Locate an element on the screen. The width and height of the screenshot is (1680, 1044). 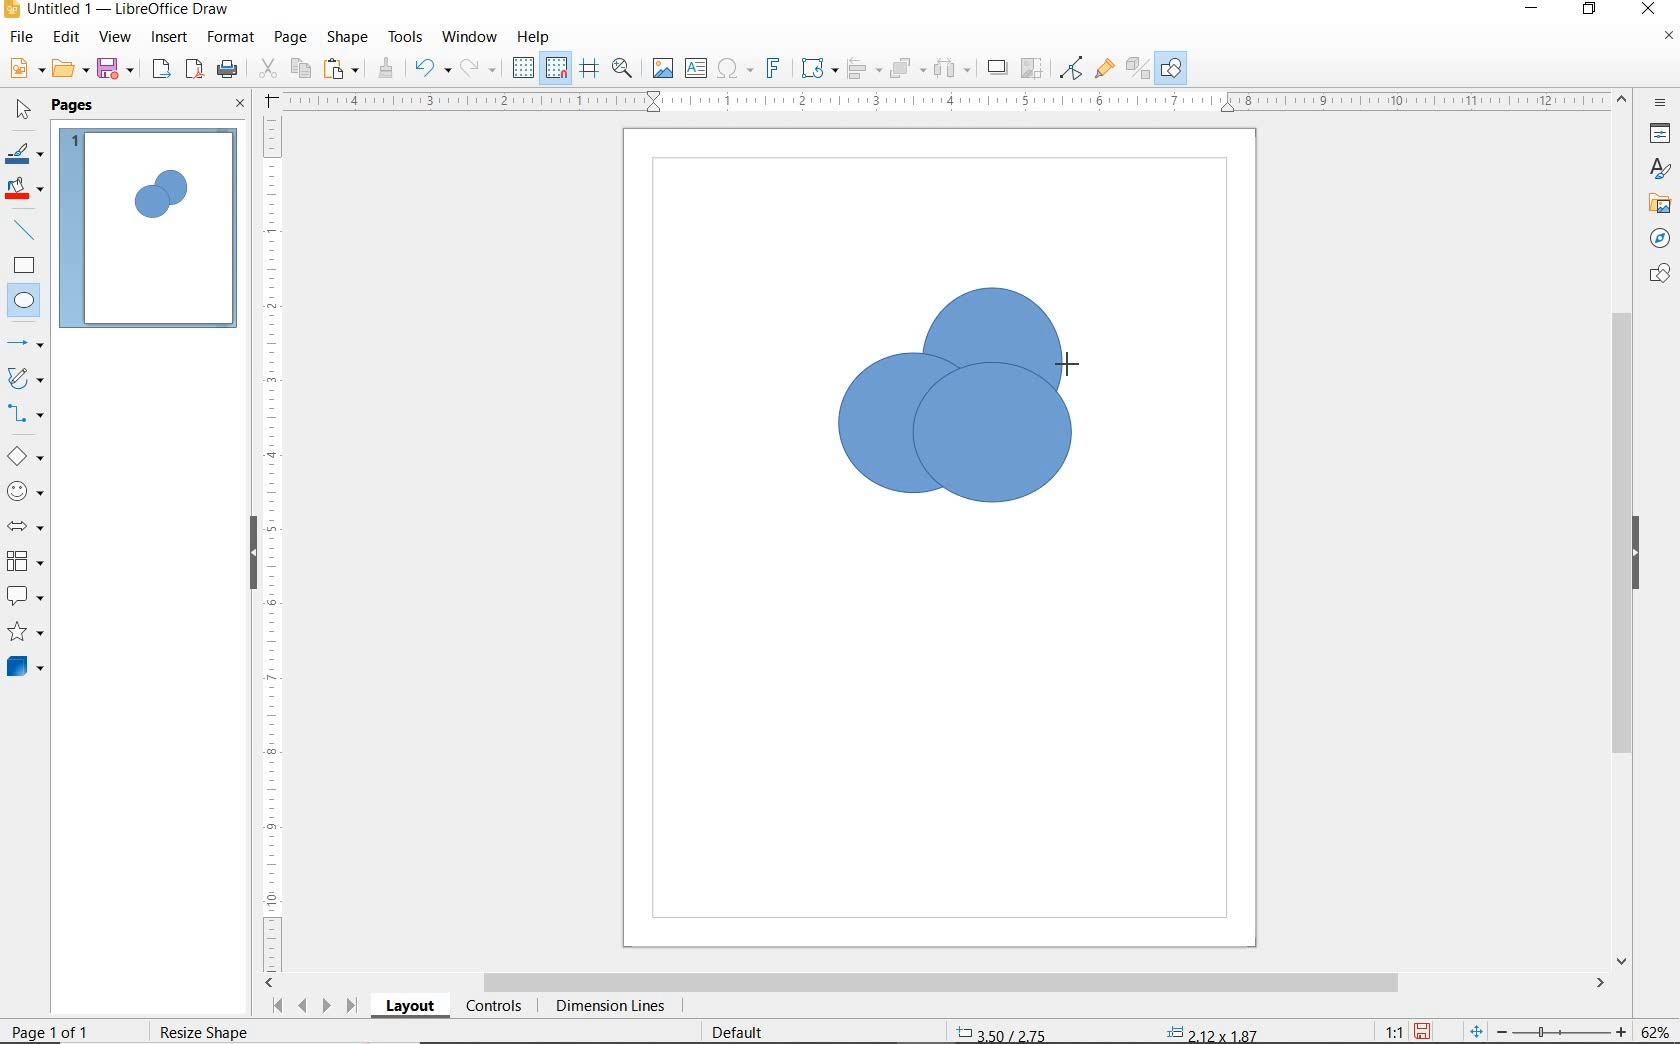
DIMENSION LINES is located at coordinates (607, 1008).